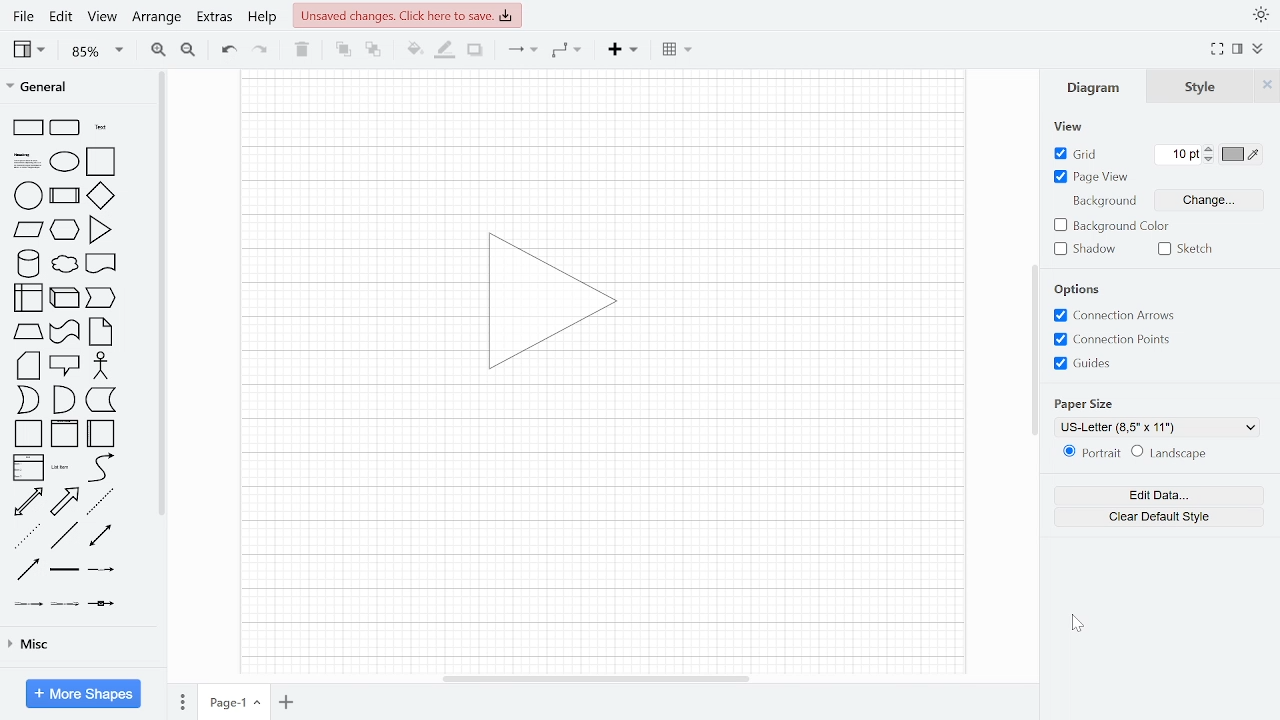 The height and width of the screenshot is (720, 1280). What do you see at coordinates (70, 86) in the screenshot?
I see `General` at bounding box center [70, 86].